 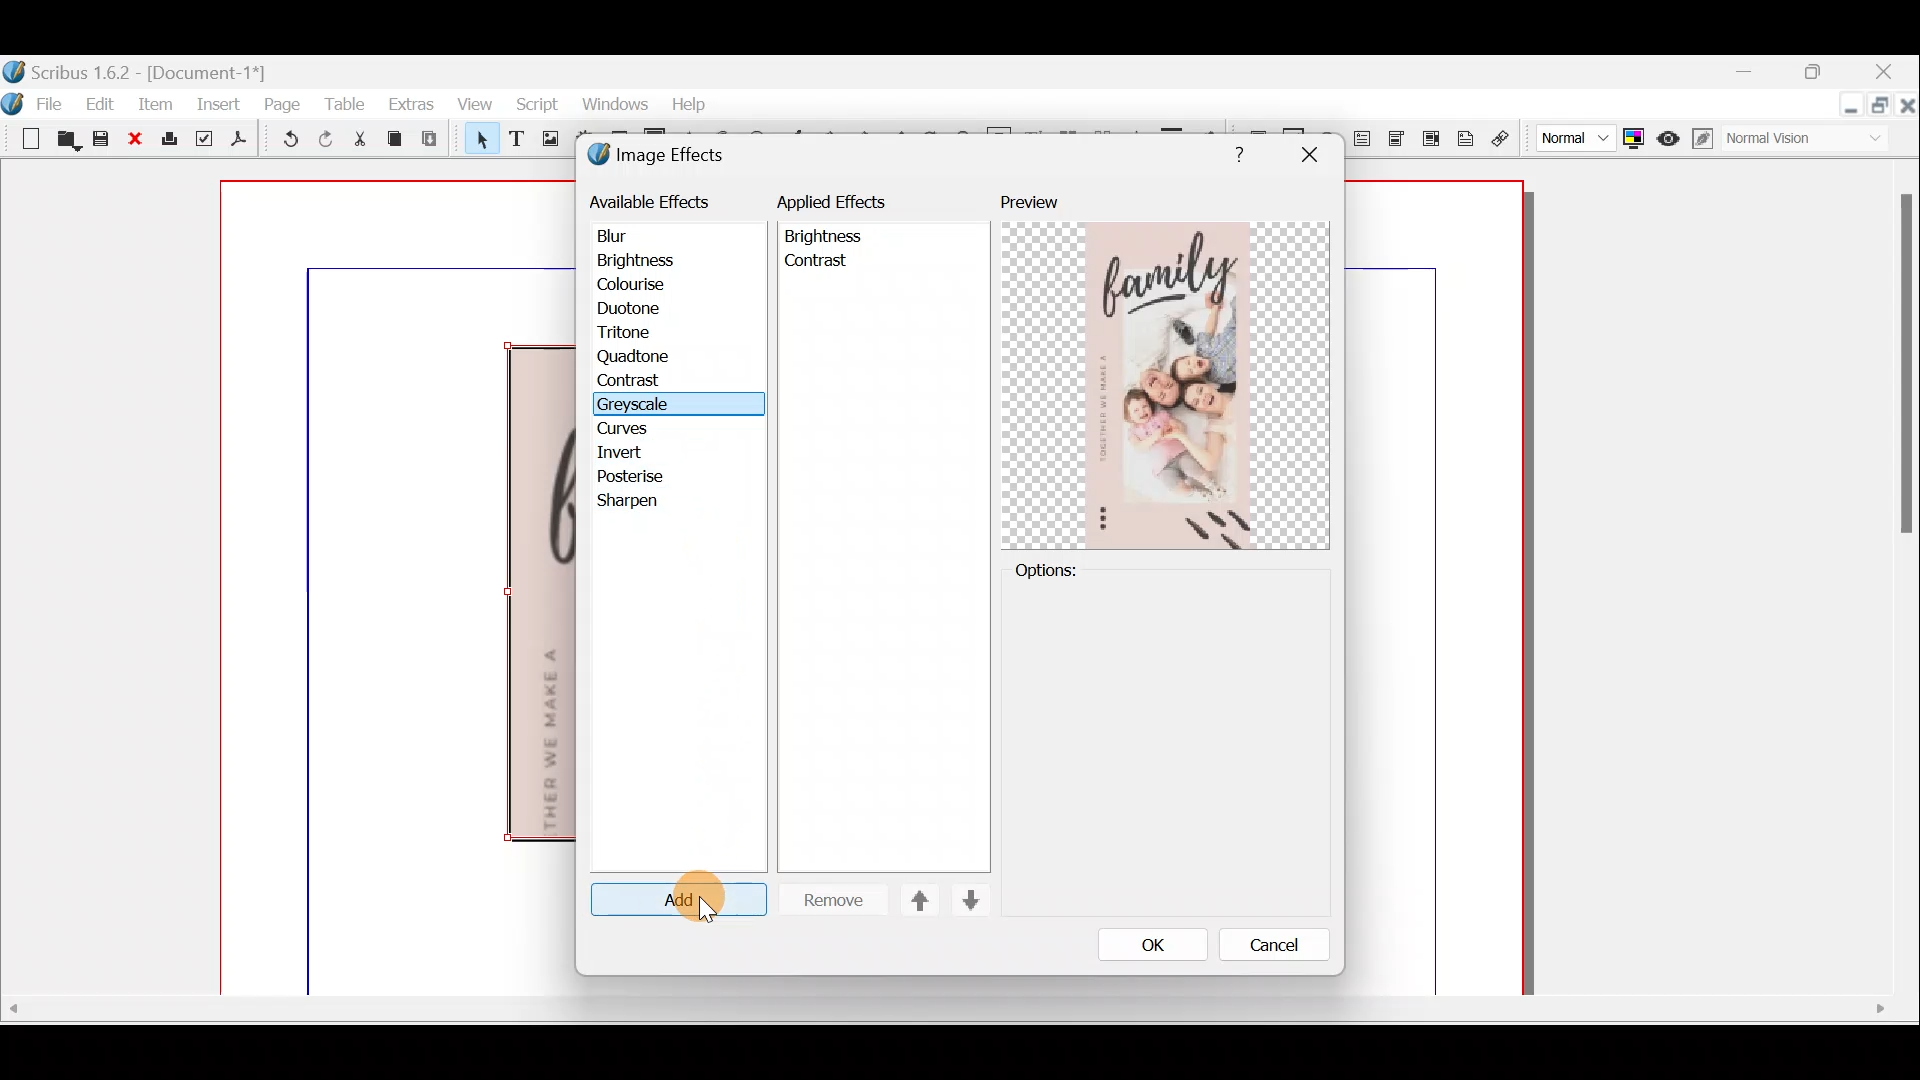 I want to click on Page, so click(x=281, y=107).